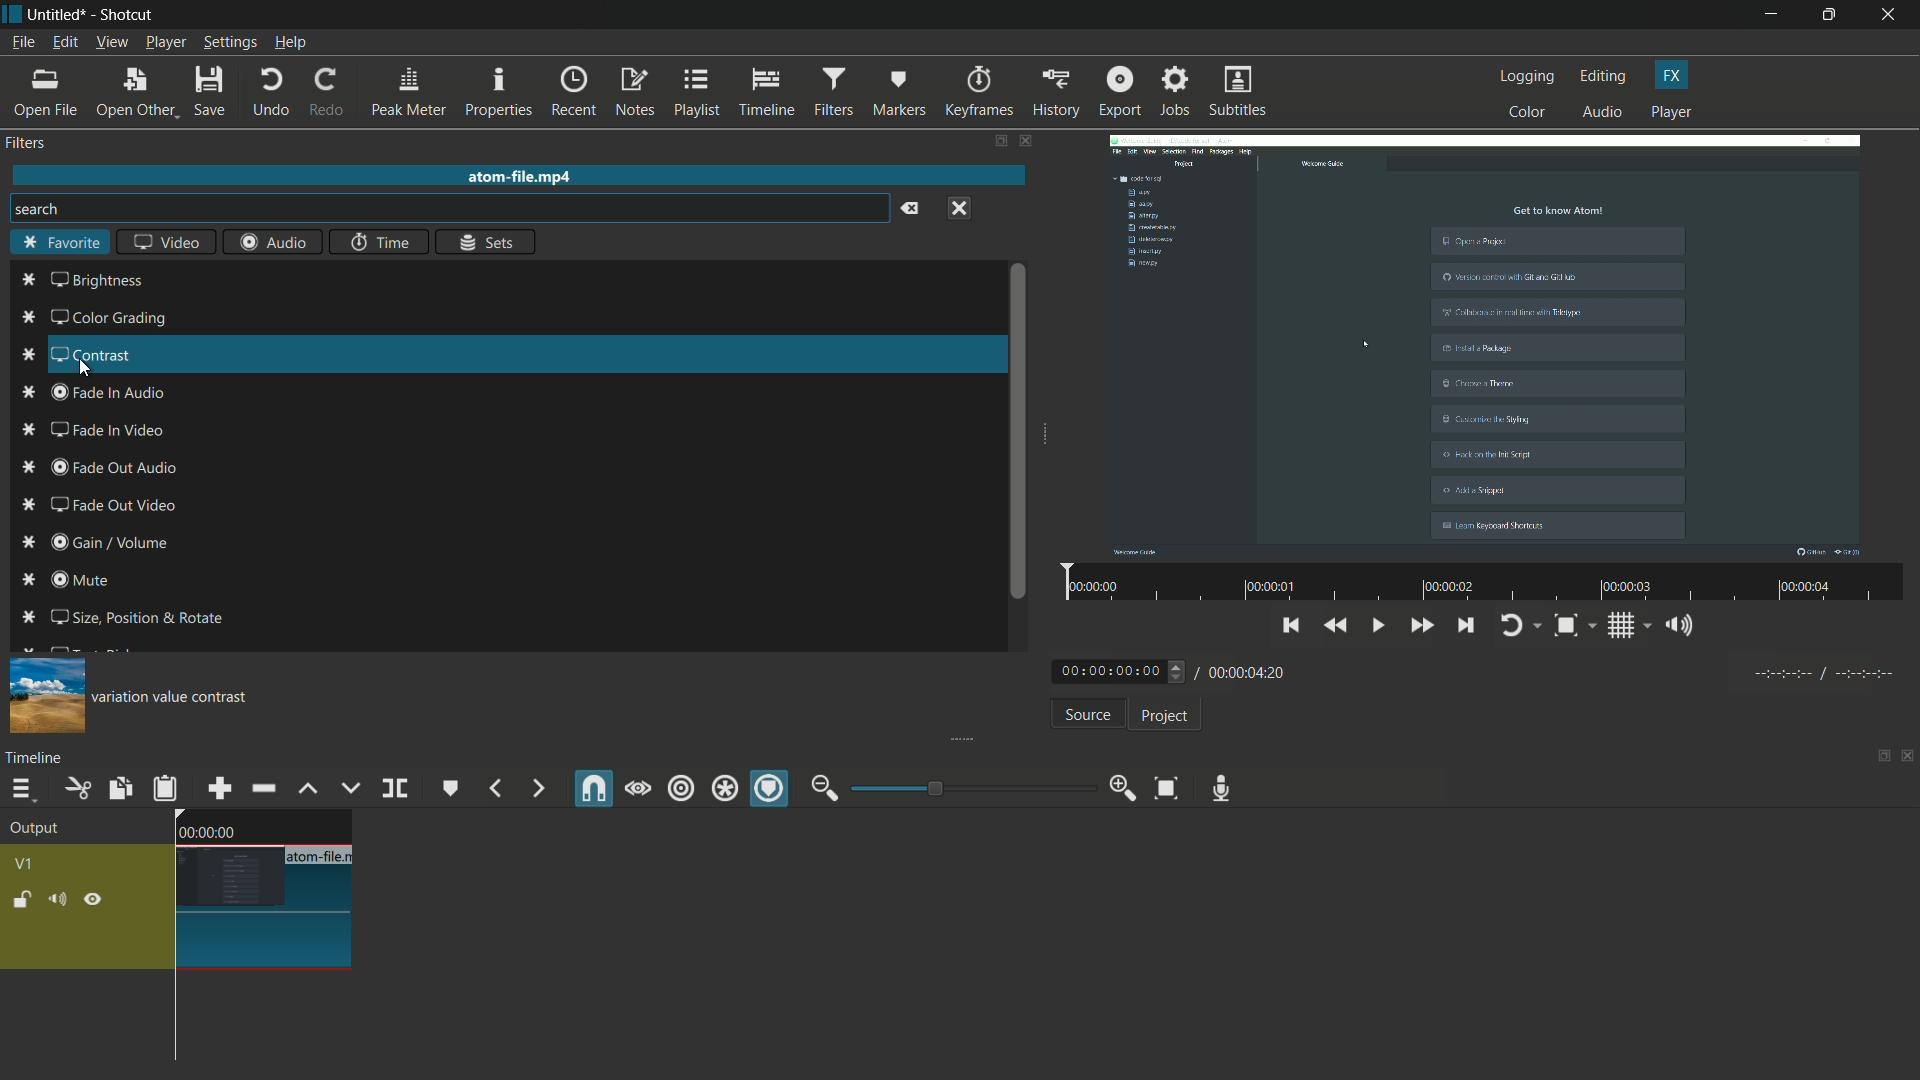 The width and height of the screenshot is (1920, 1080). What do you see at coordinates (1118, 91) in the screenshot?
I see `export` at bounding box center [1118, 91].